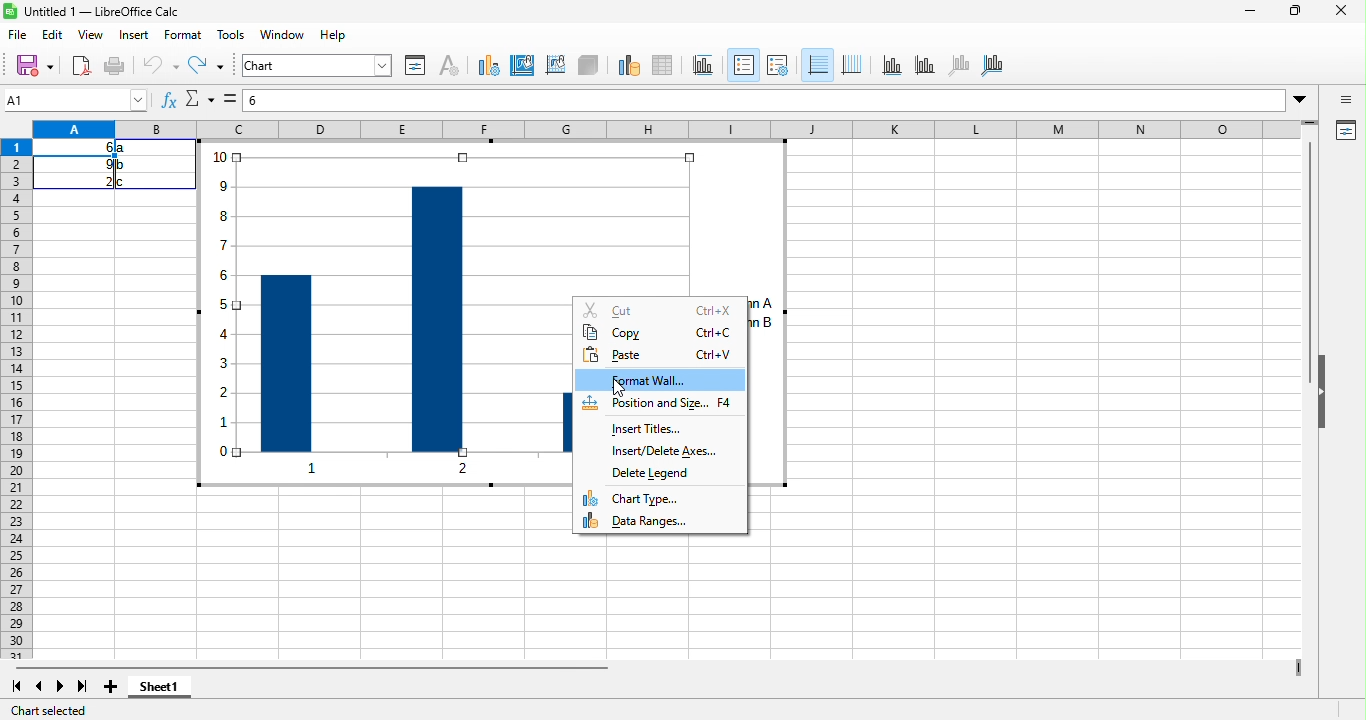  What do you see at coordinates (489, 66) in the screenshot?
I see `chart type` at bounding box center [489, 66].